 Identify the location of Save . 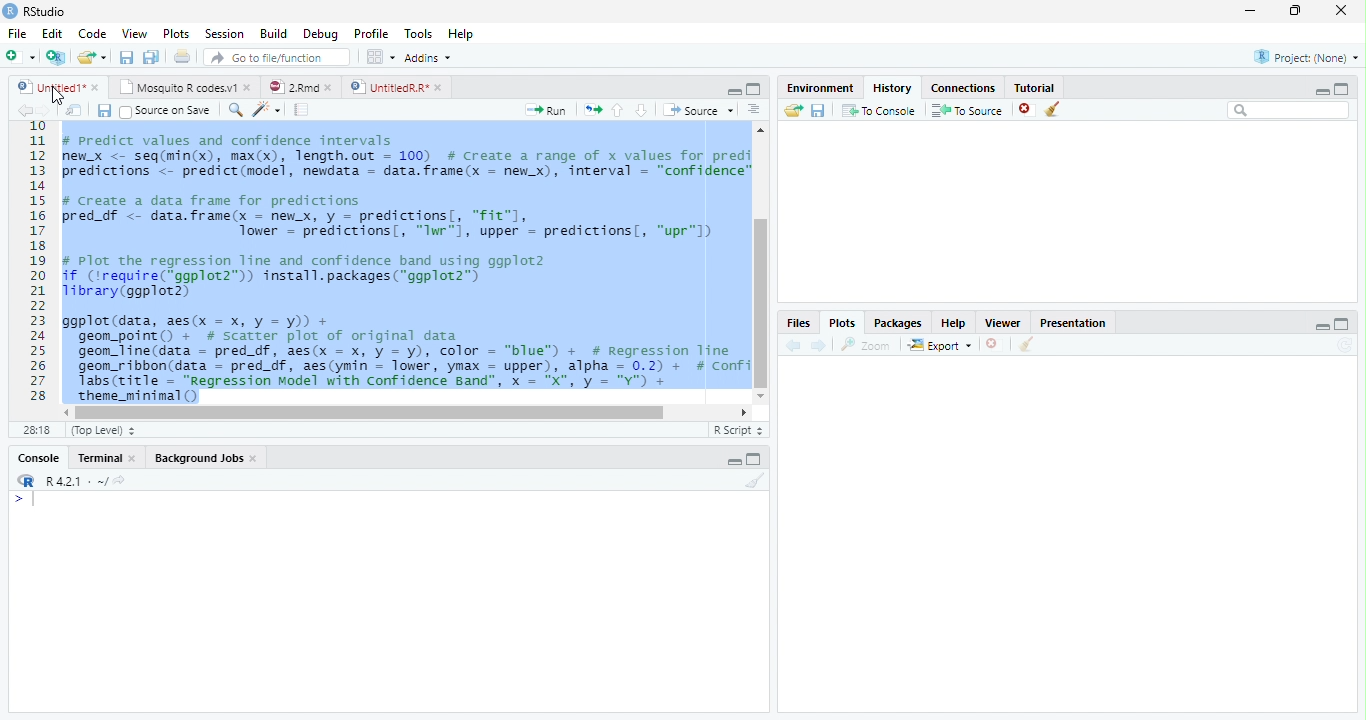
(130, 59).